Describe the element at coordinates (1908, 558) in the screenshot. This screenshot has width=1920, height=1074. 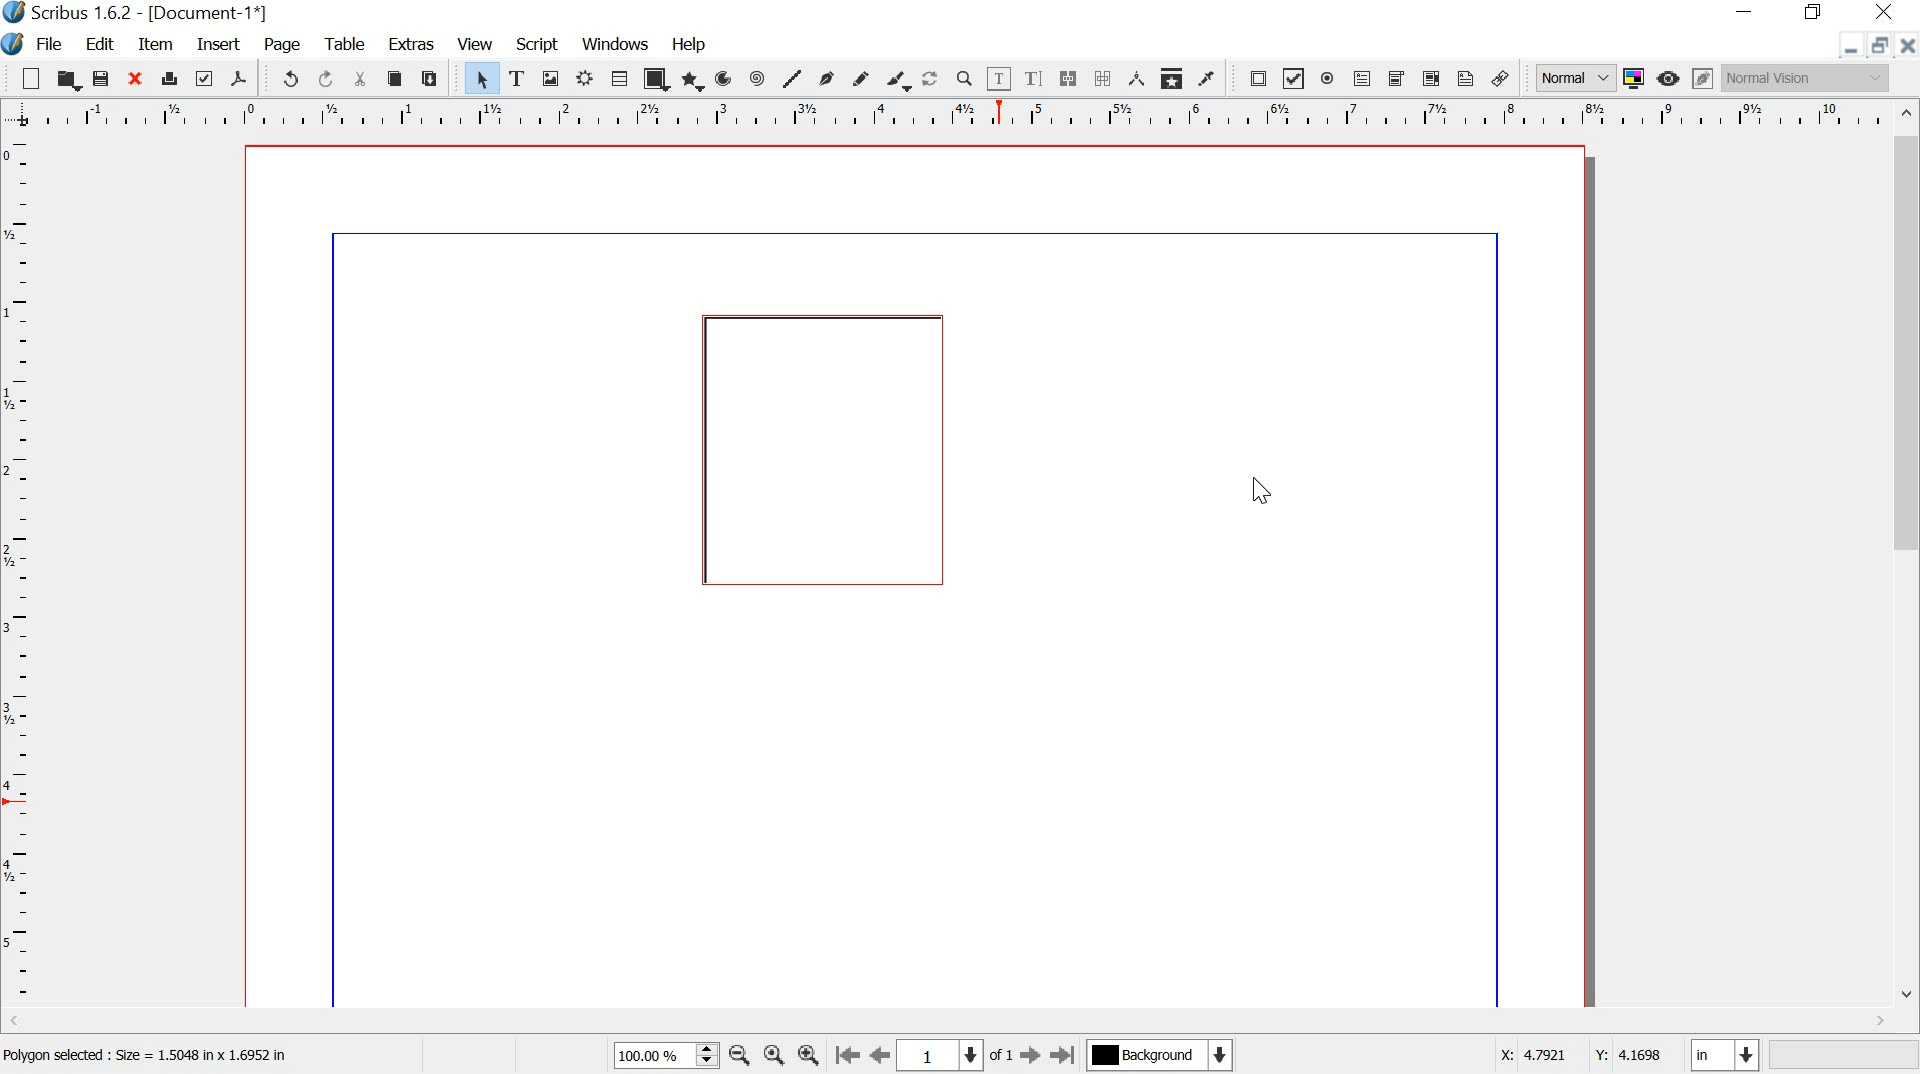
I see `scrollbar` at that location.